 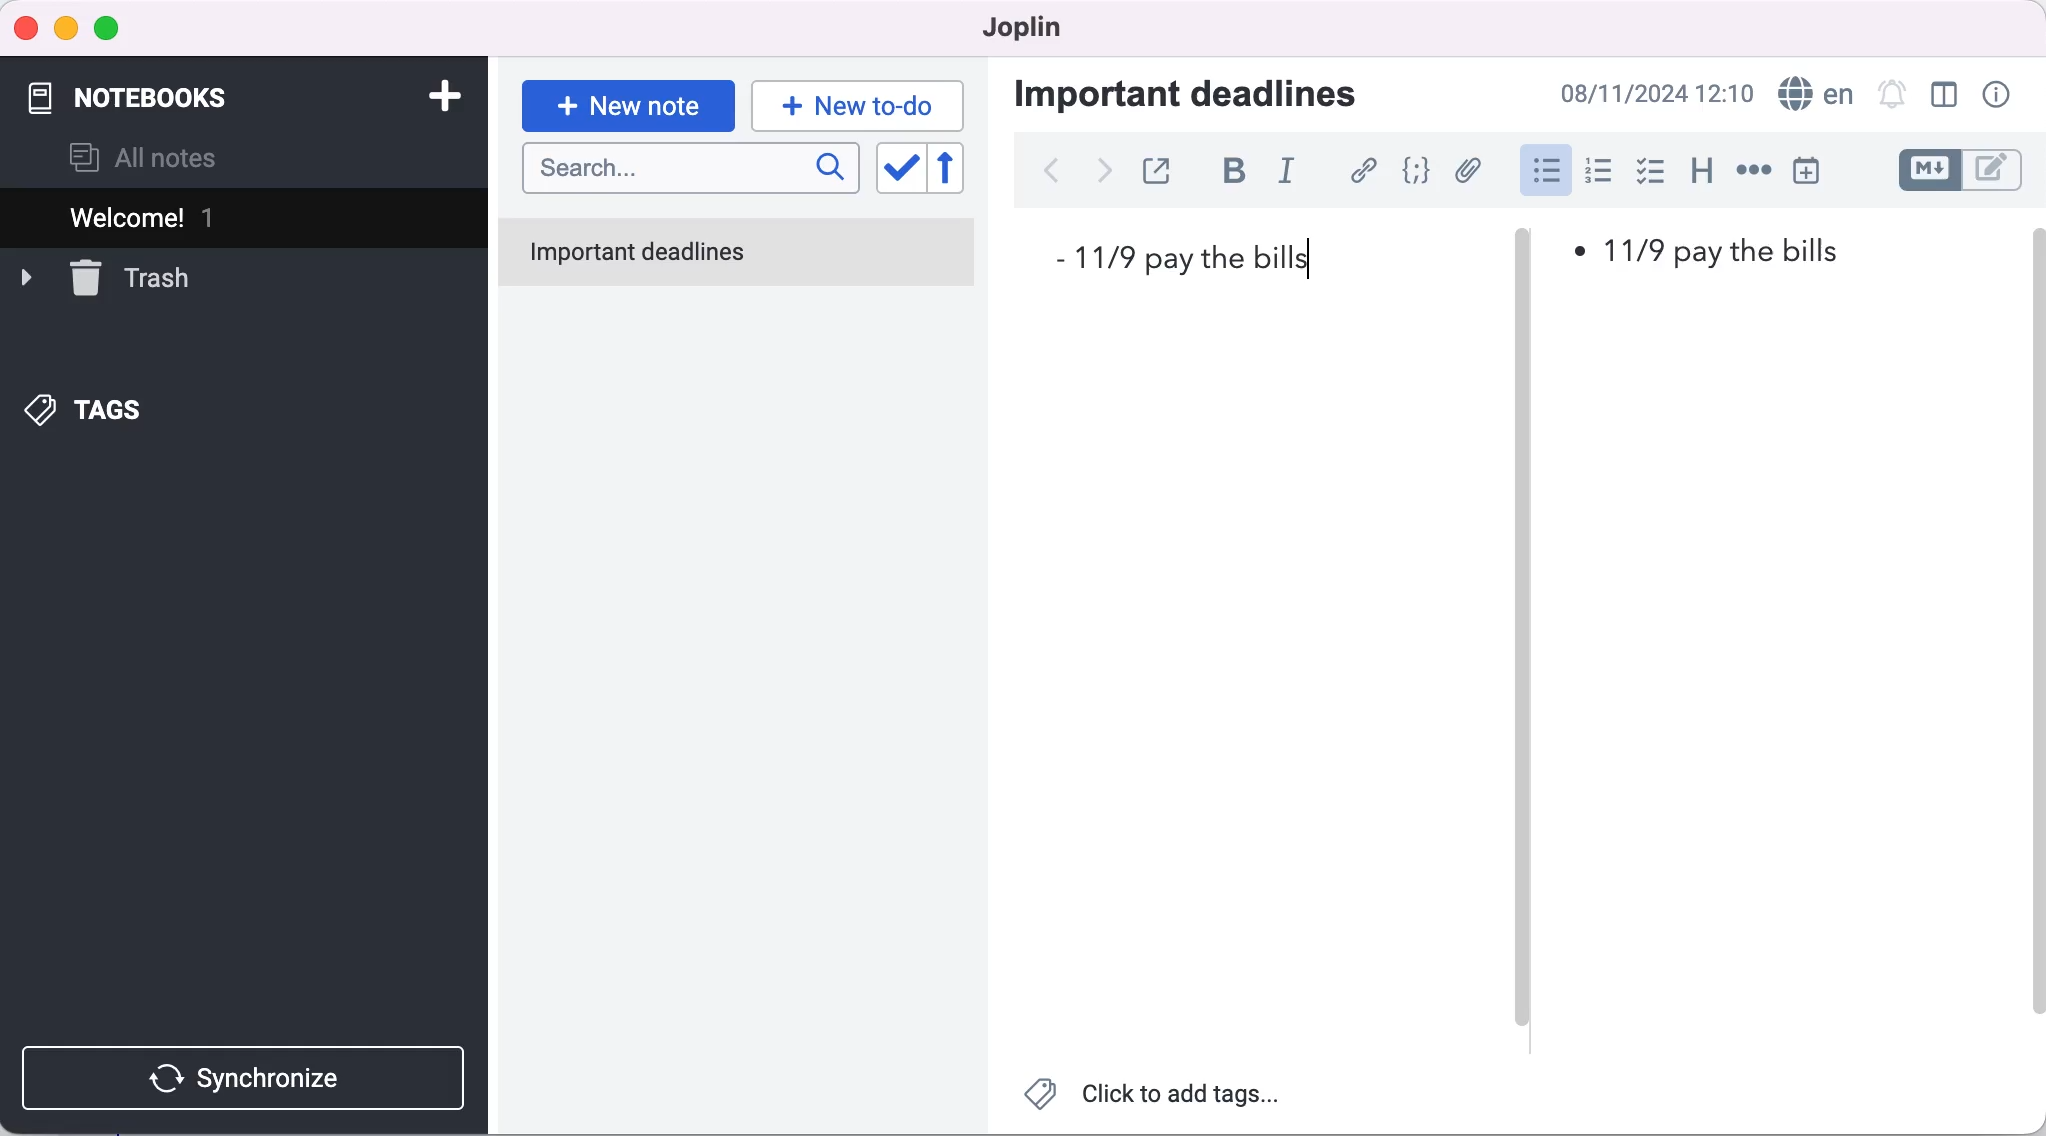 I want to click on set alarm, so click(x=1887, y=96).